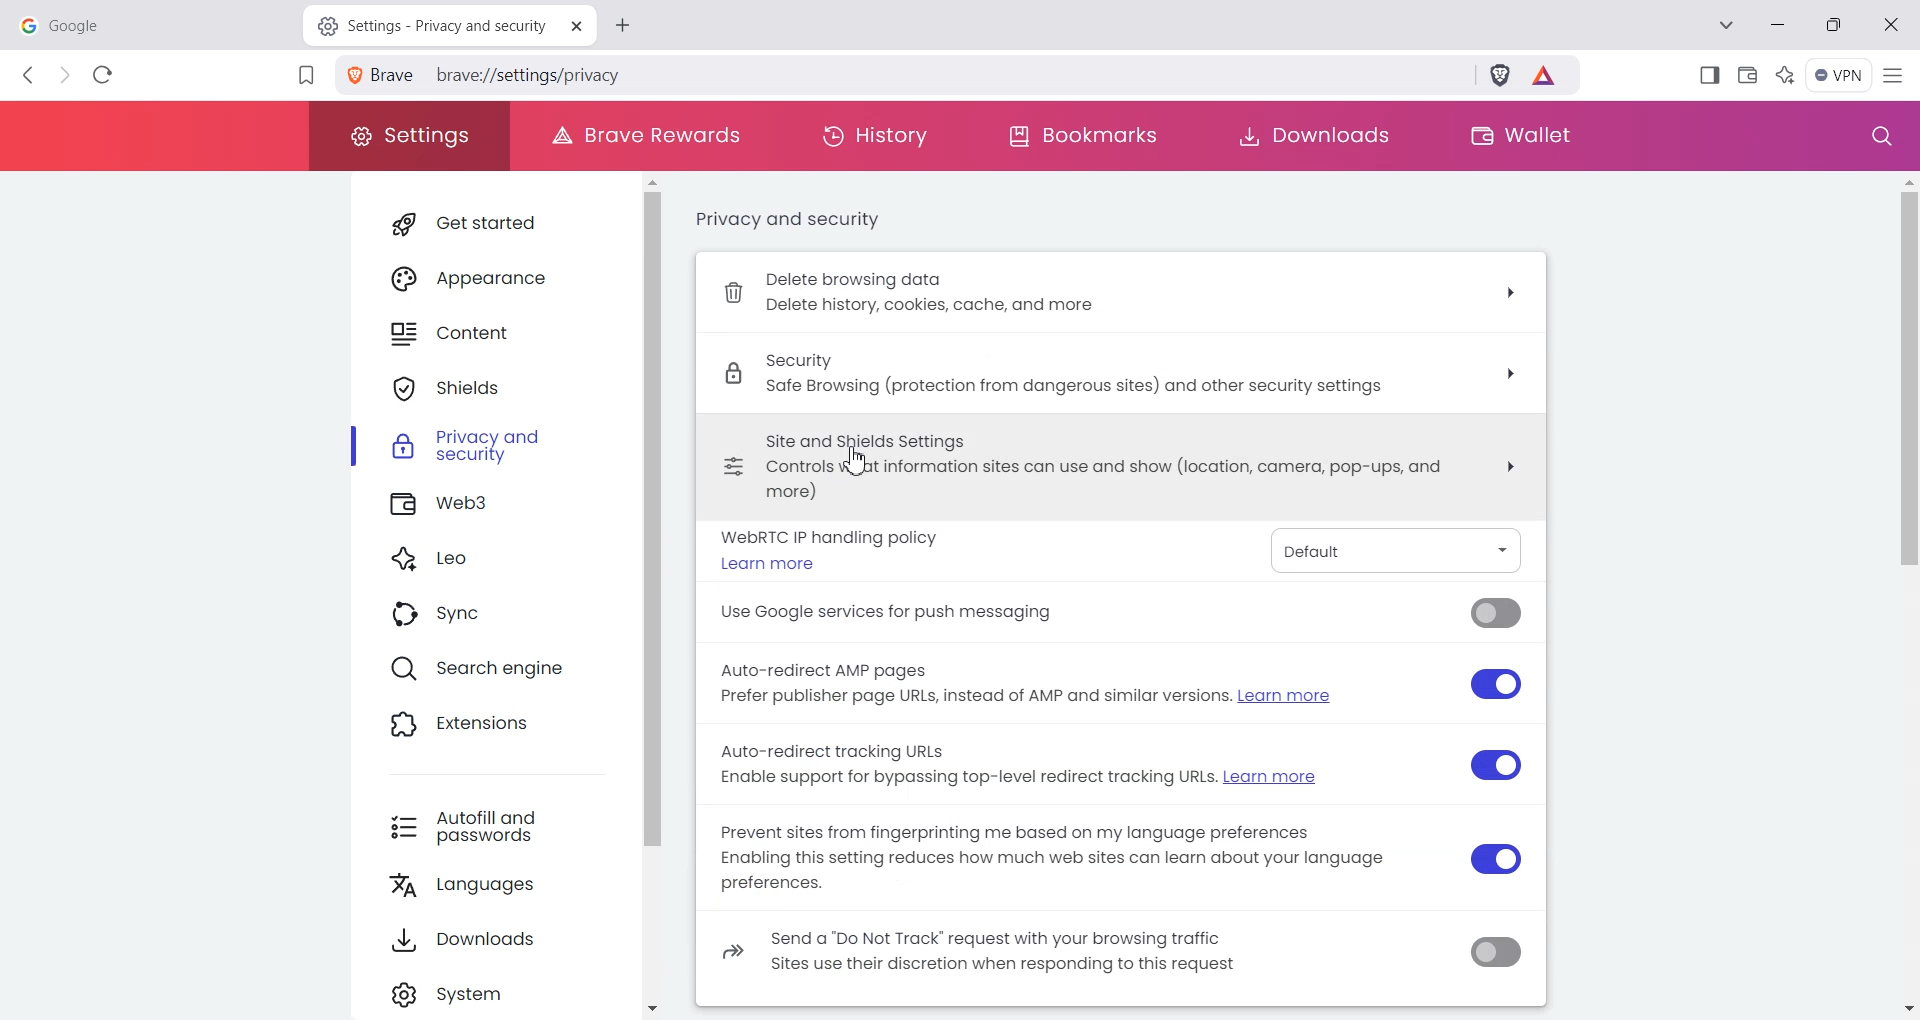  Describe the element at coordinates (500, 827) in the screenshot. I see `Autofill and passwords` at that location.